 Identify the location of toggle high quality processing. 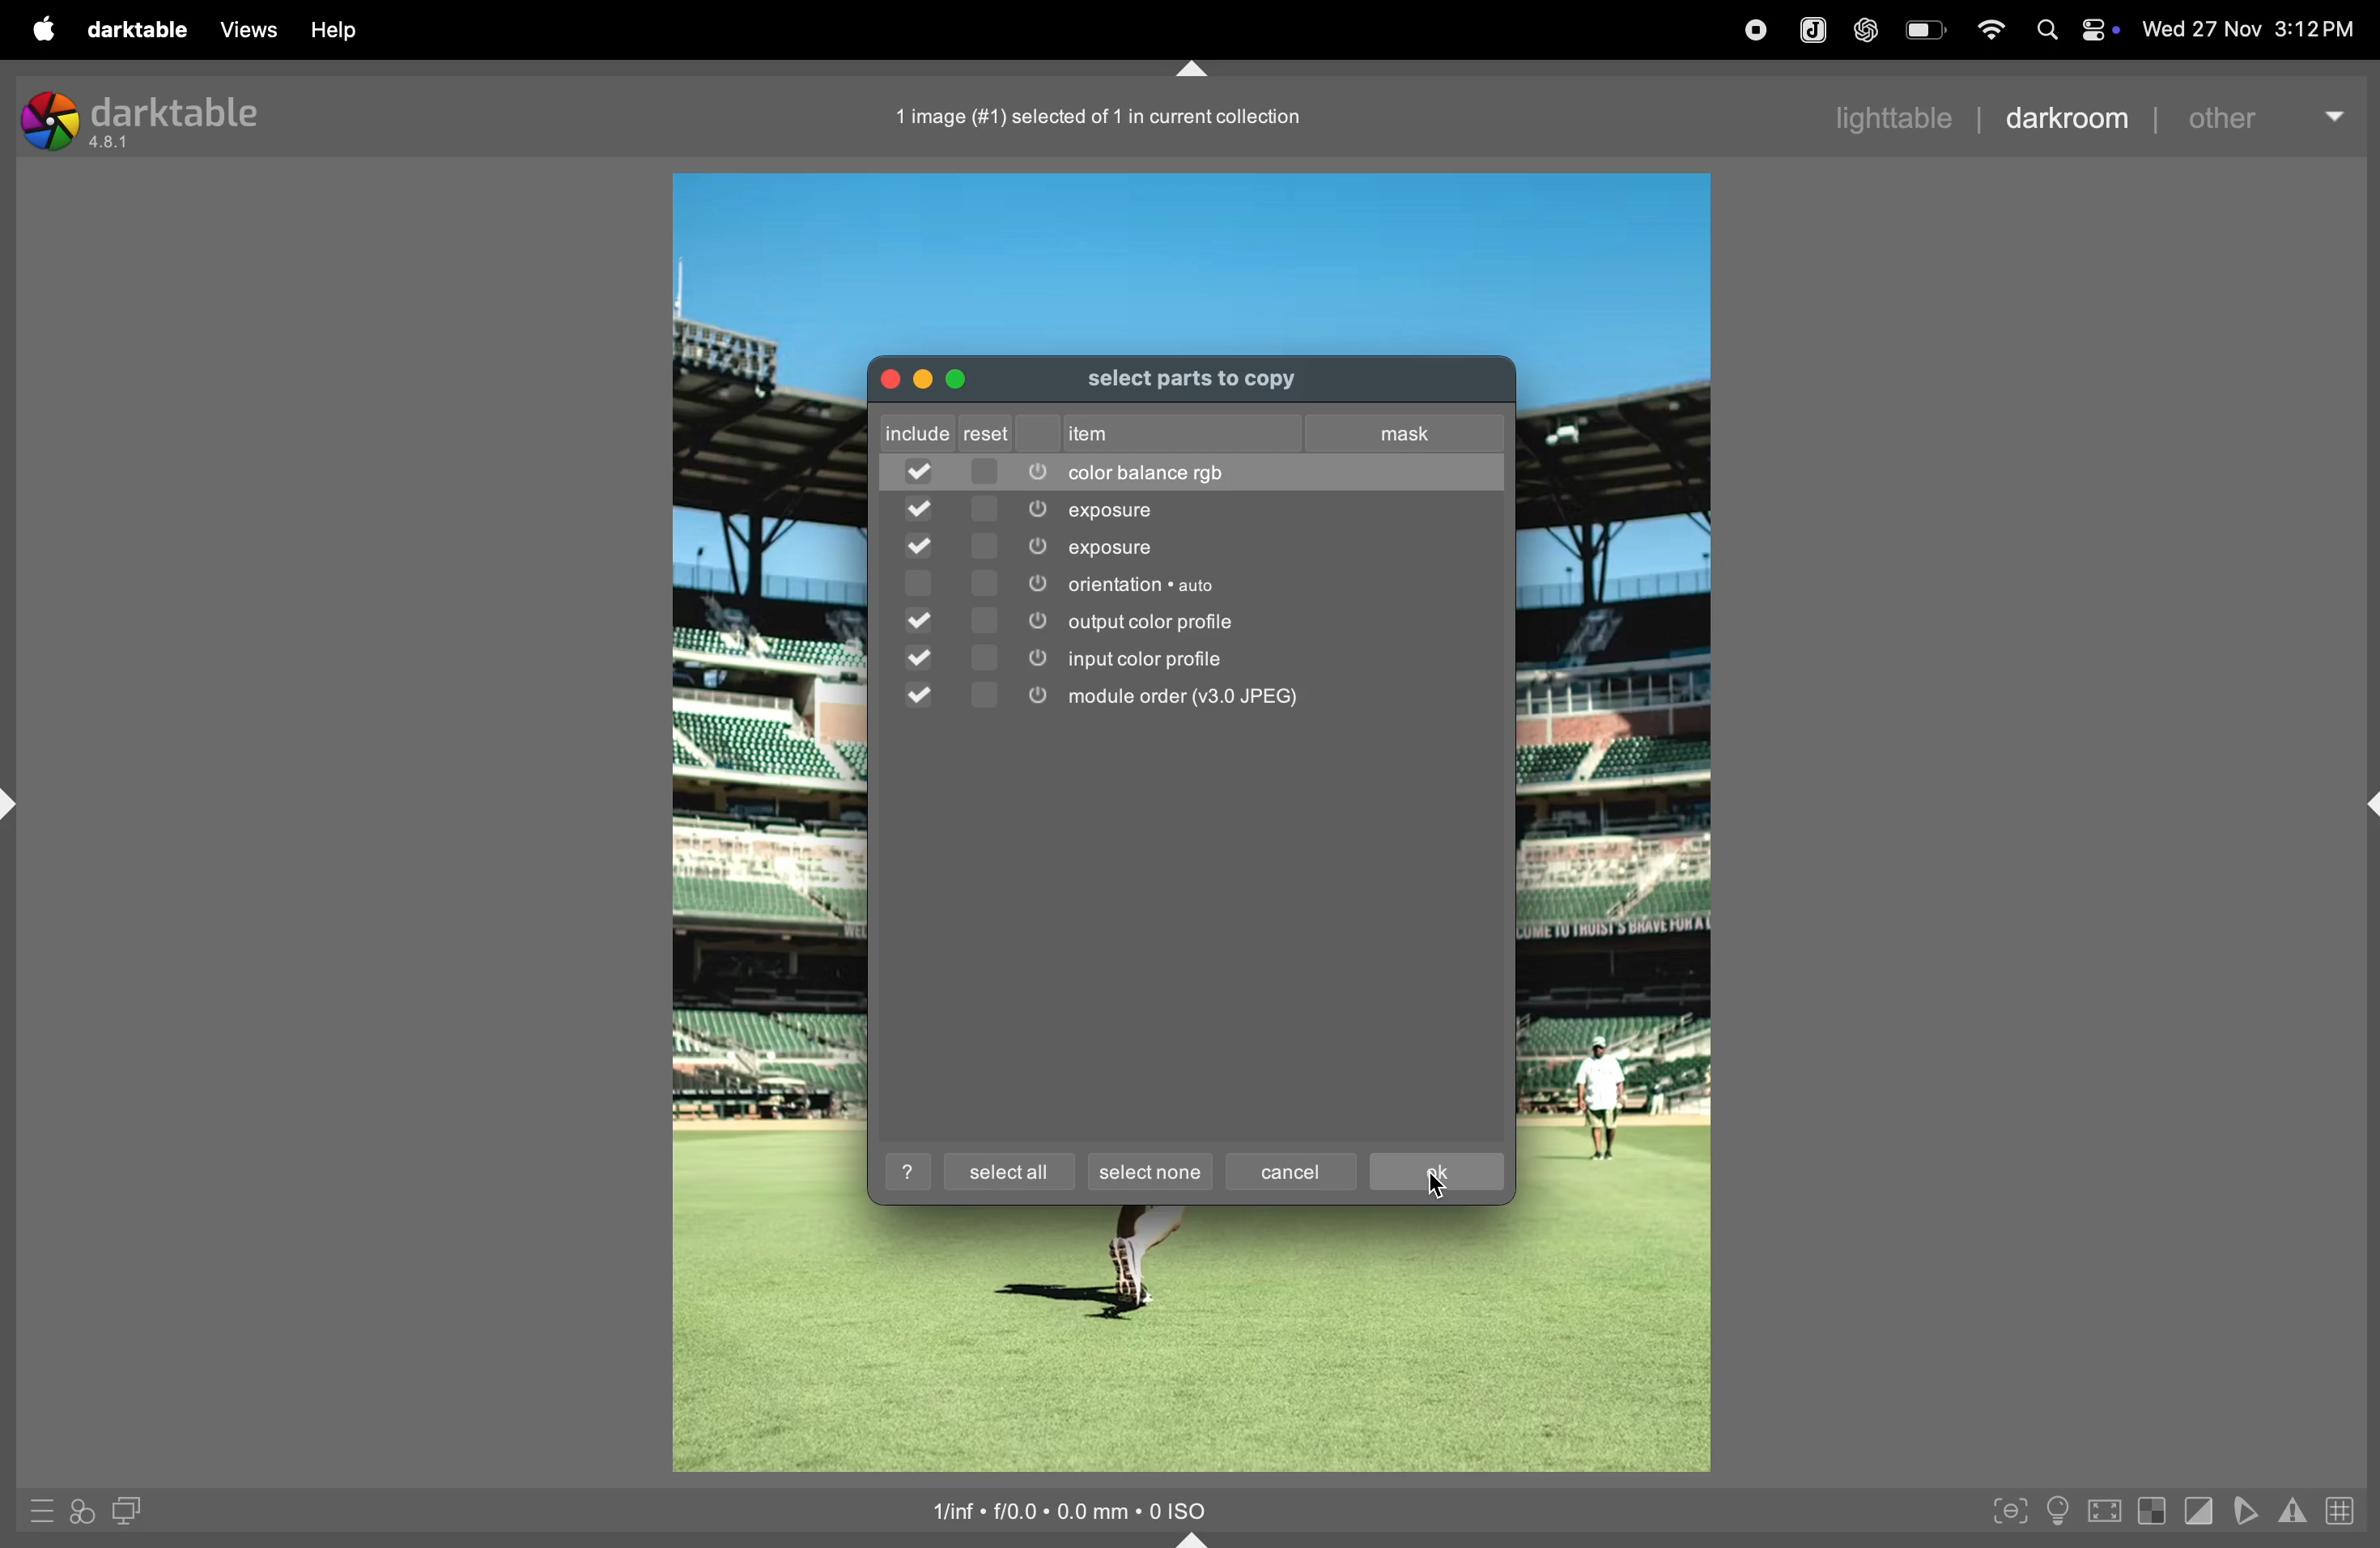
(2104, 1513).